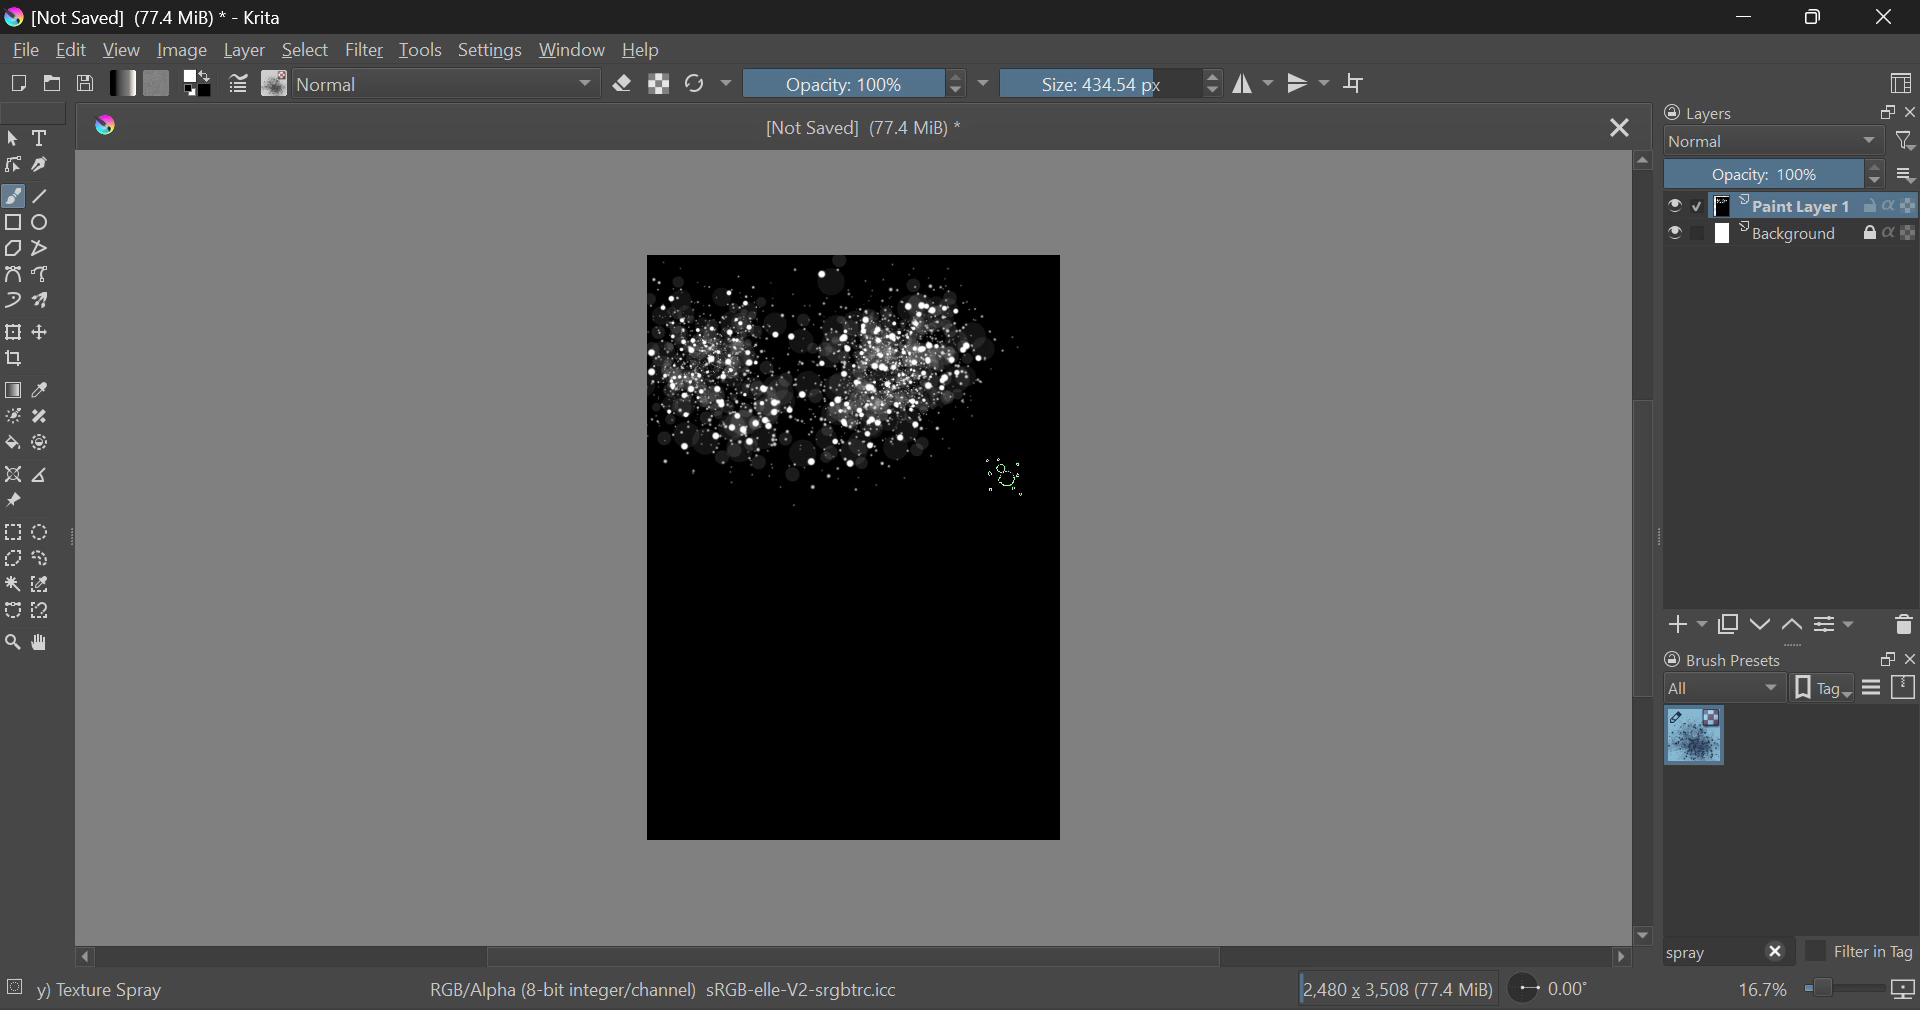 The height and width of the screenshot is (1010, 1920). What do you see at coordinates (44, 136) in the screenshot?
I see `Text` at bounding box center [44, 136].